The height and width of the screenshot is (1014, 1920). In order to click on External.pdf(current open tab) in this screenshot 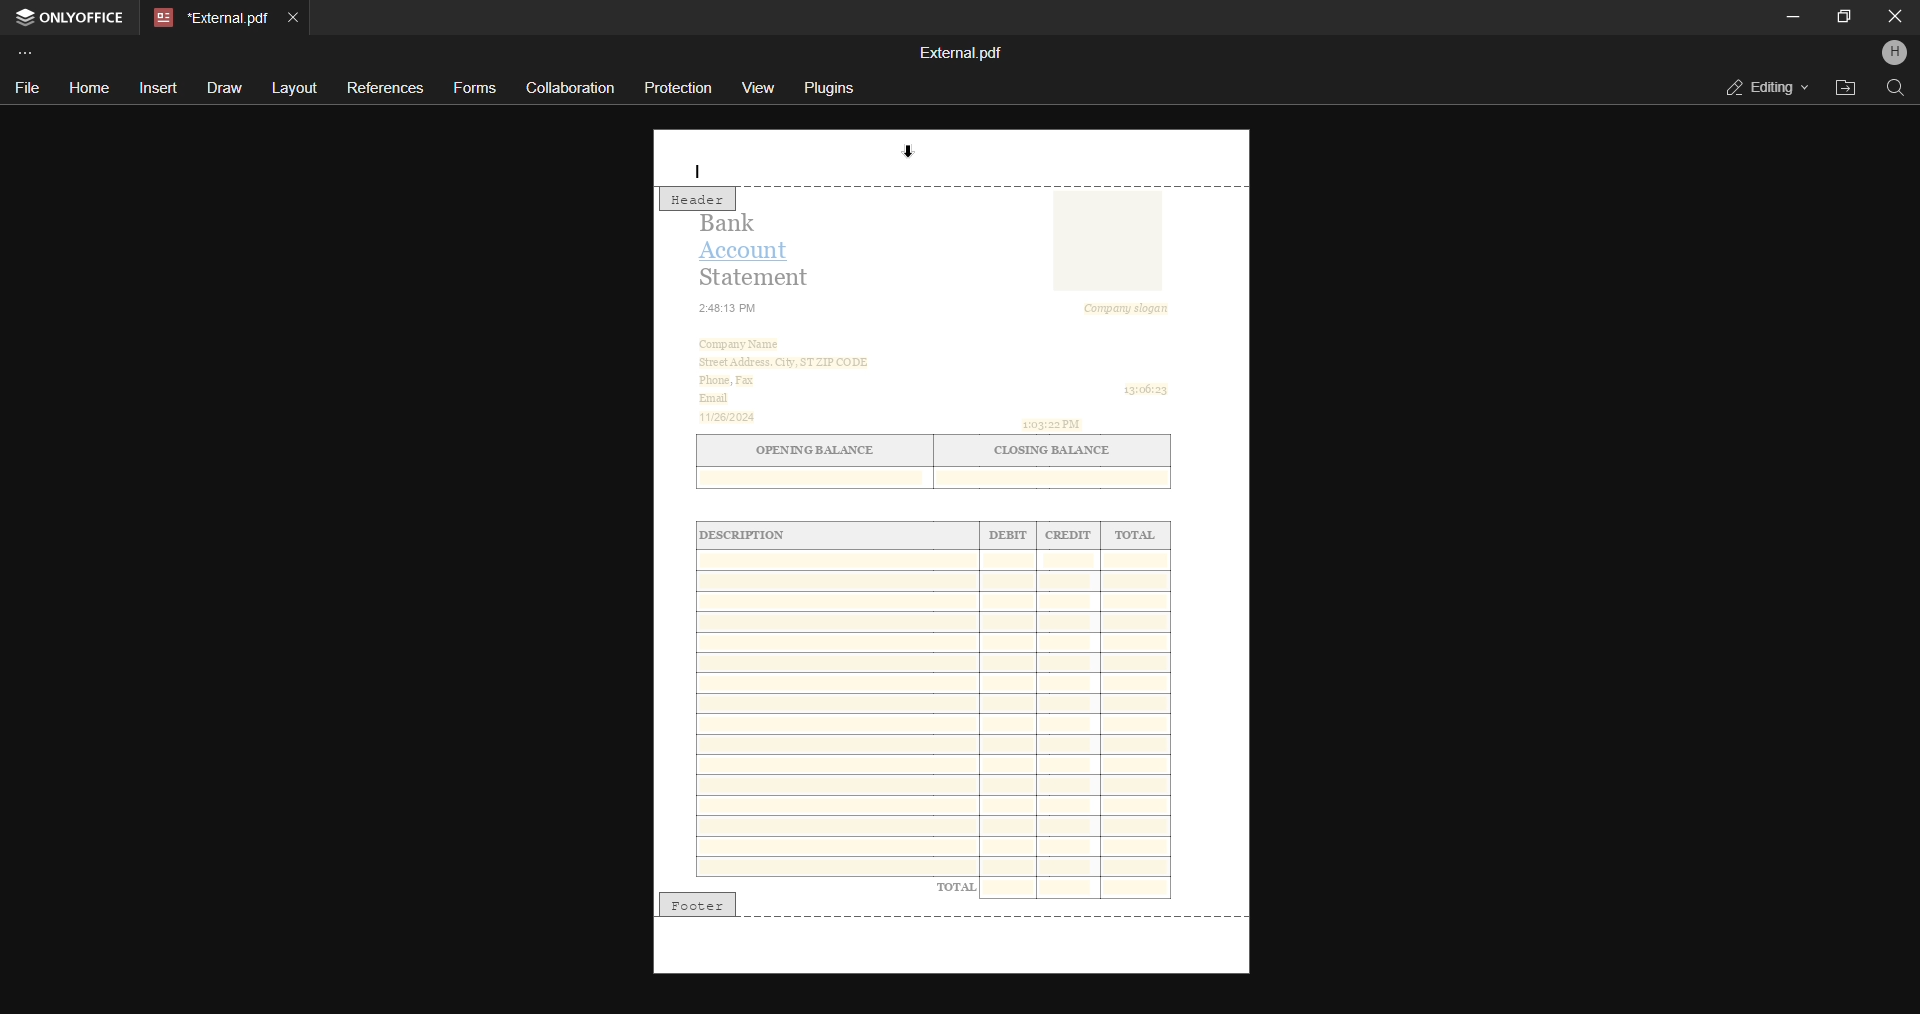, I will do `click(208, 18)`.